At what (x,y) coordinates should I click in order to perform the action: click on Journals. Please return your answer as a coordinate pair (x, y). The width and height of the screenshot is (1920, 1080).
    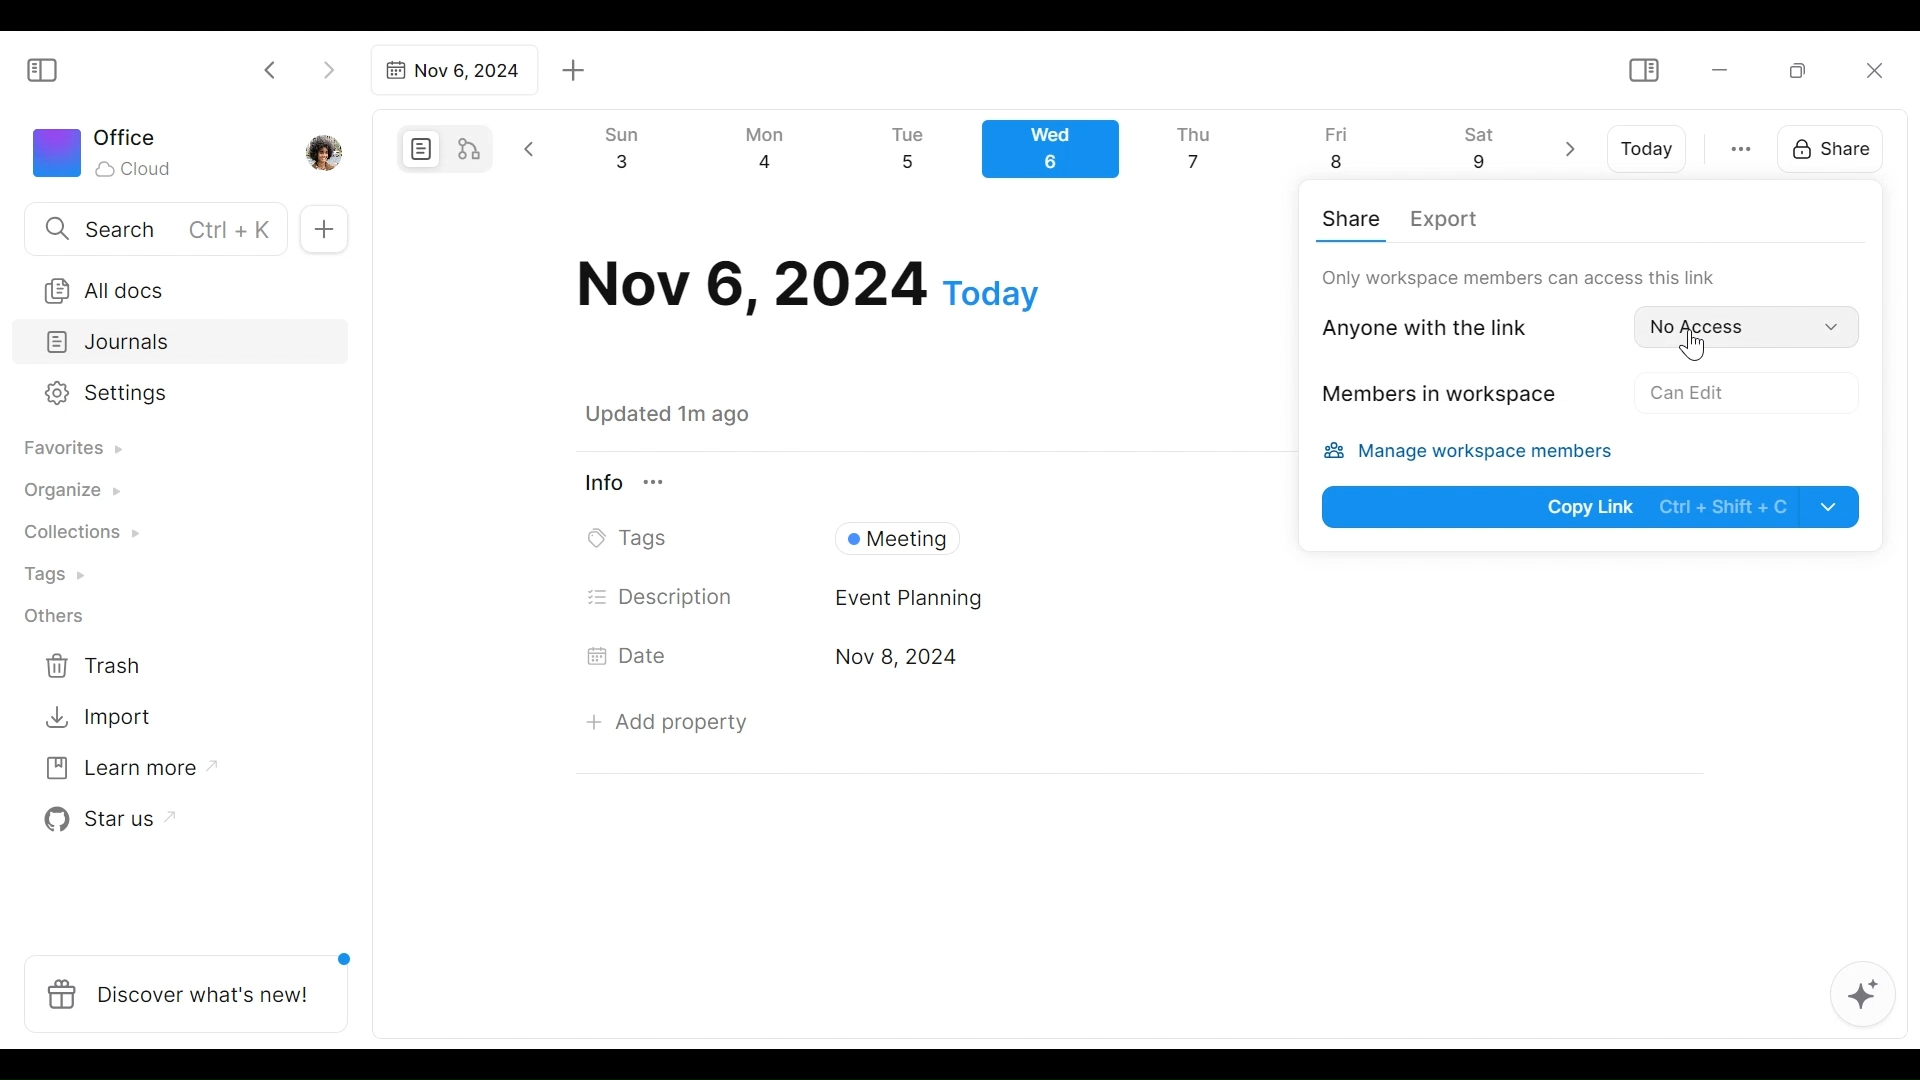
    Looking at the image, I should click on (182, 344).